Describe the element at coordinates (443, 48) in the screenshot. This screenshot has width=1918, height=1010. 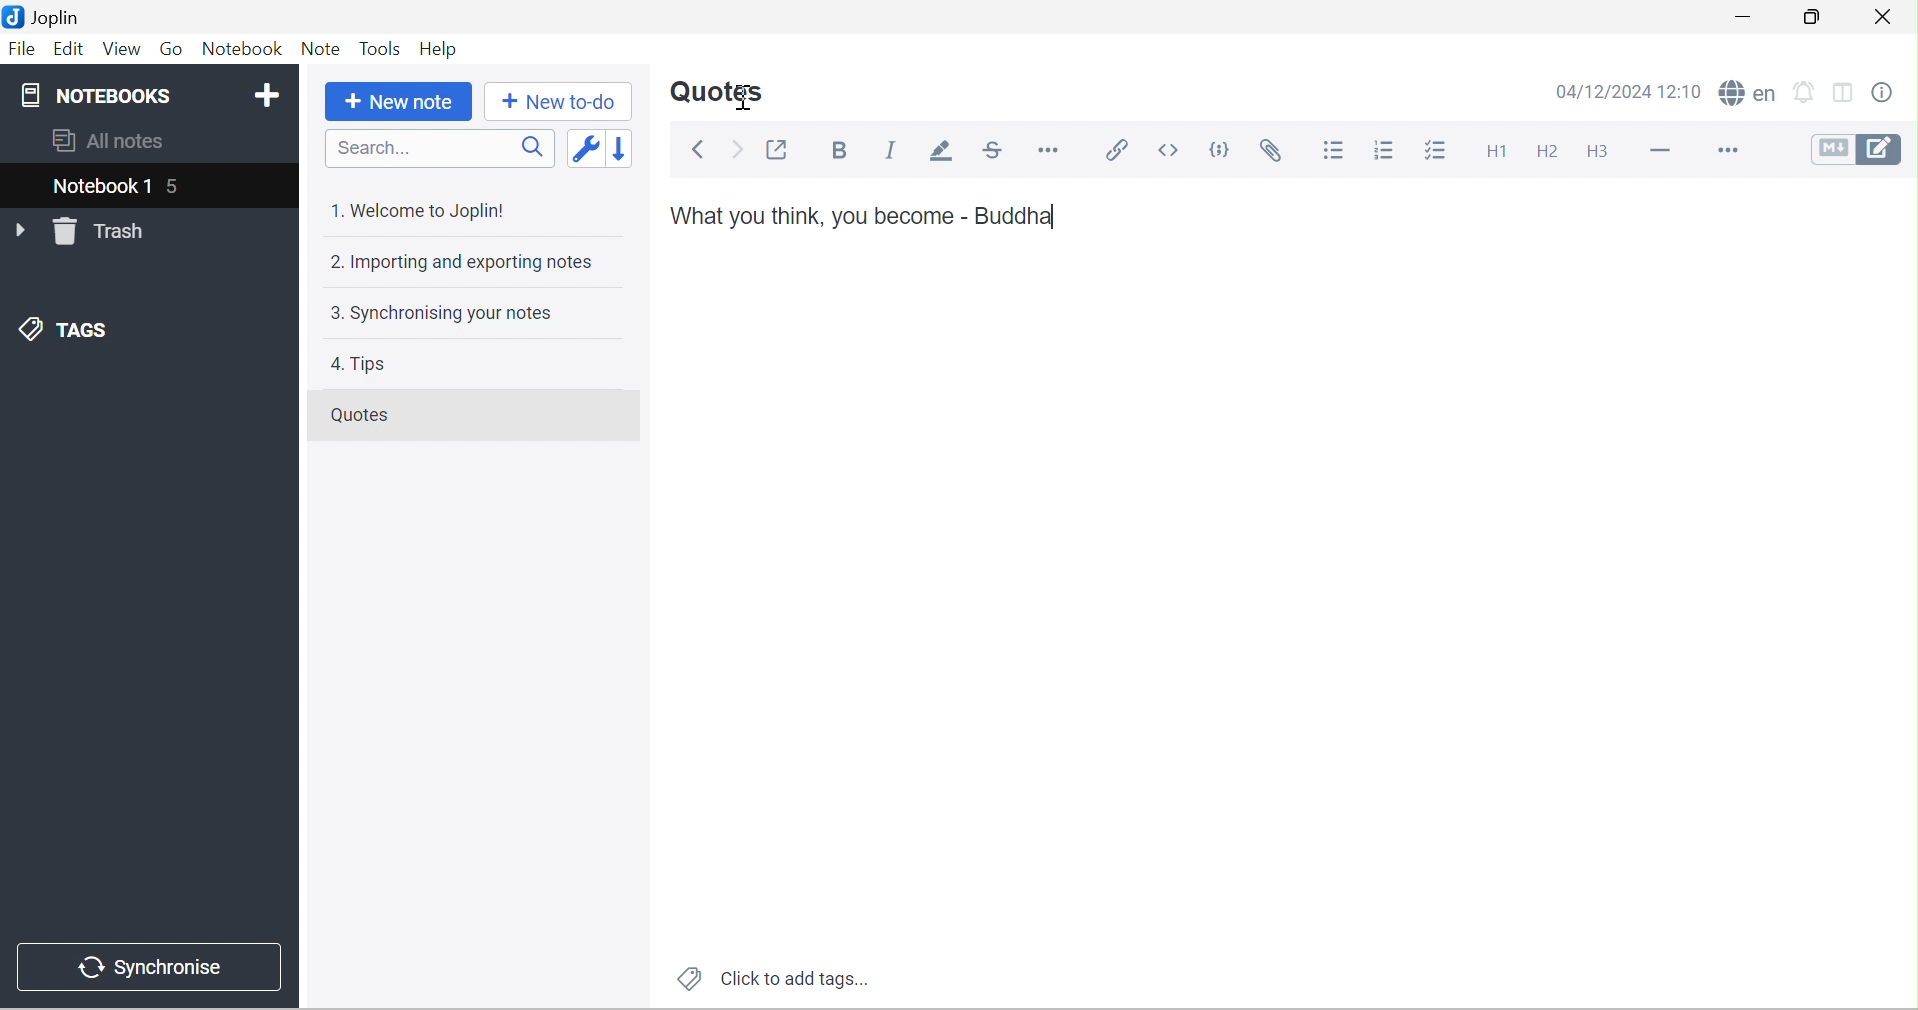
I see `Help` at that location.